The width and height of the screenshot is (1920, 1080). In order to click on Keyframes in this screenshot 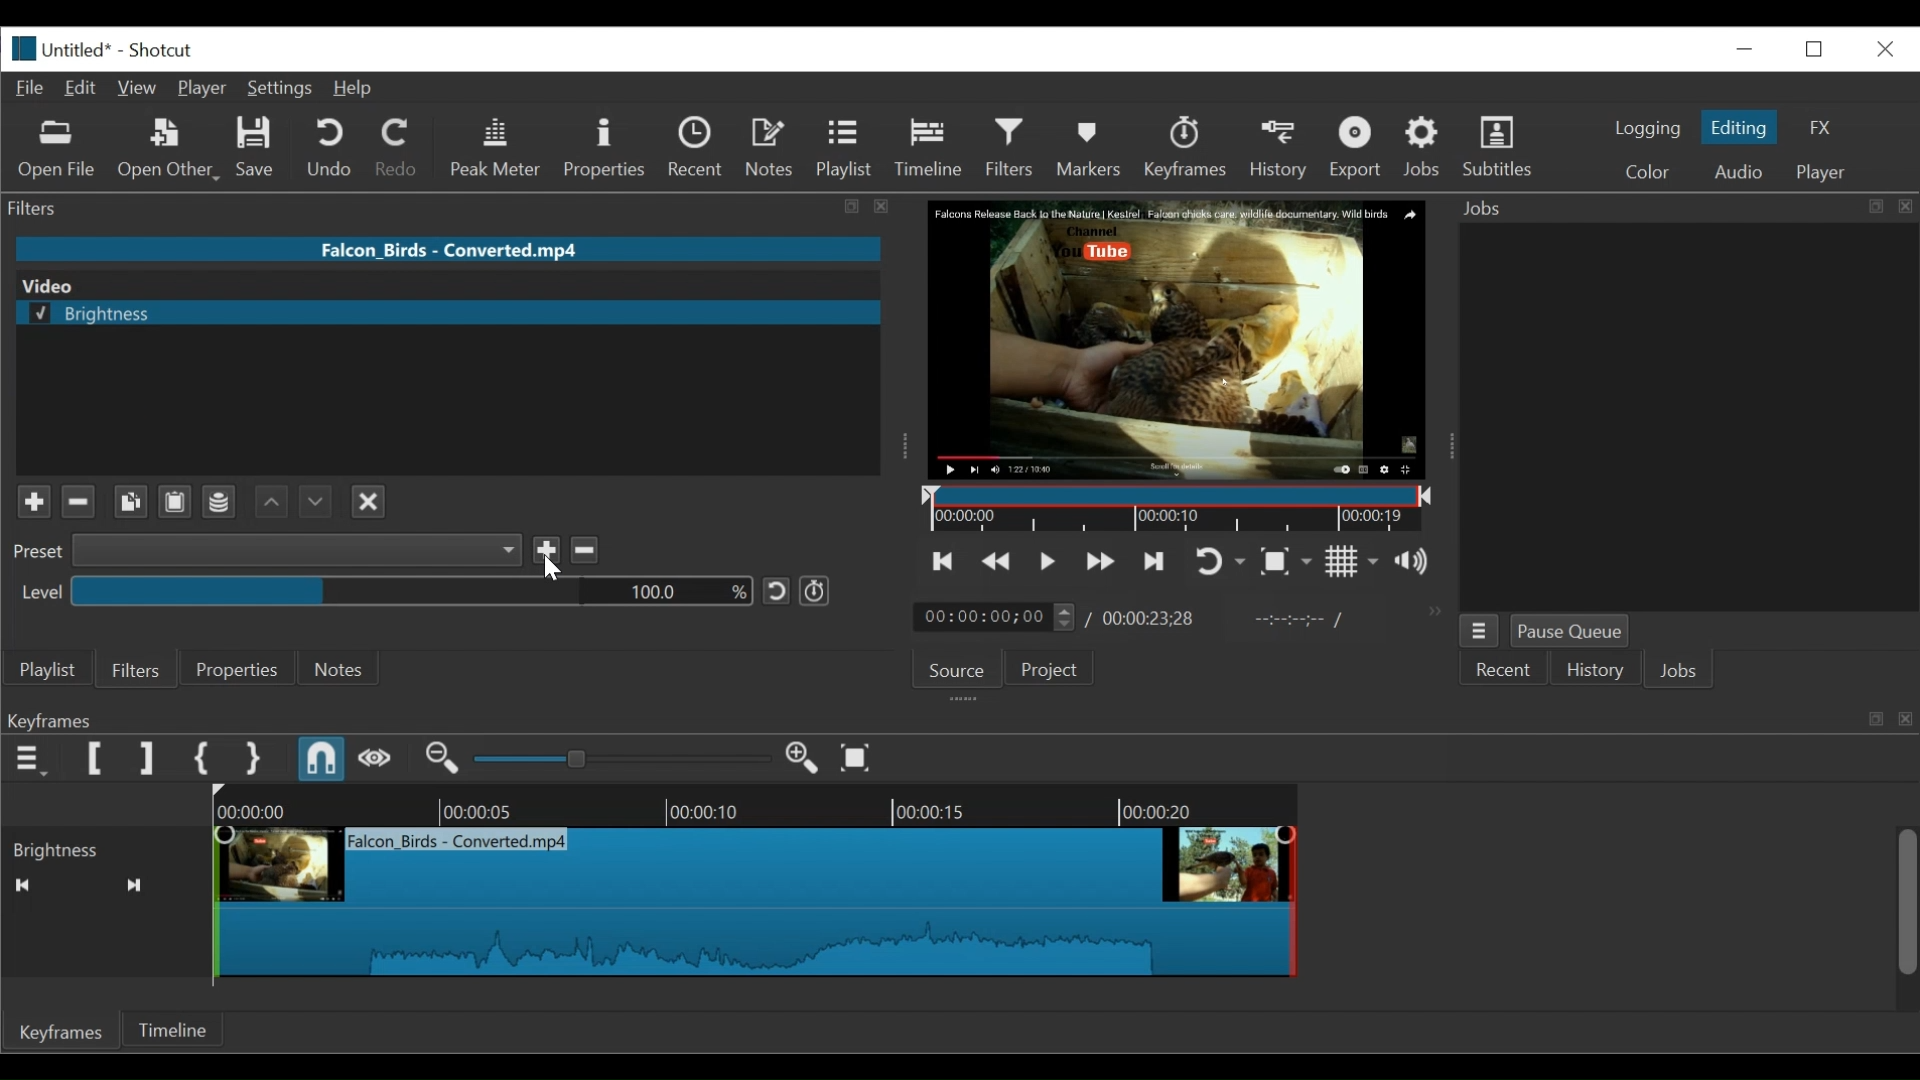, I will do `click(61, 1031)`.